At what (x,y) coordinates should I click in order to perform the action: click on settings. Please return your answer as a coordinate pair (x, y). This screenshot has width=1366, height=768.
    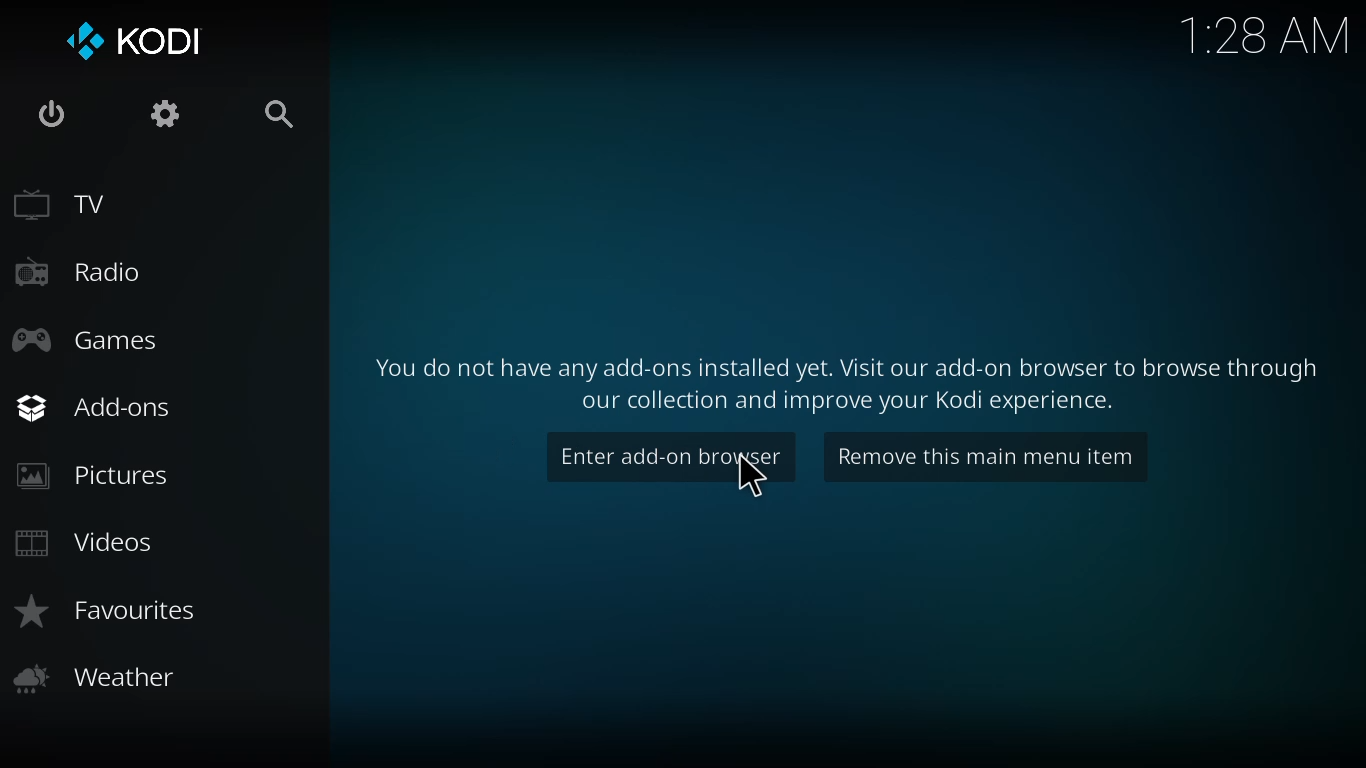
    Looking at the image, I should click on (170, 114).